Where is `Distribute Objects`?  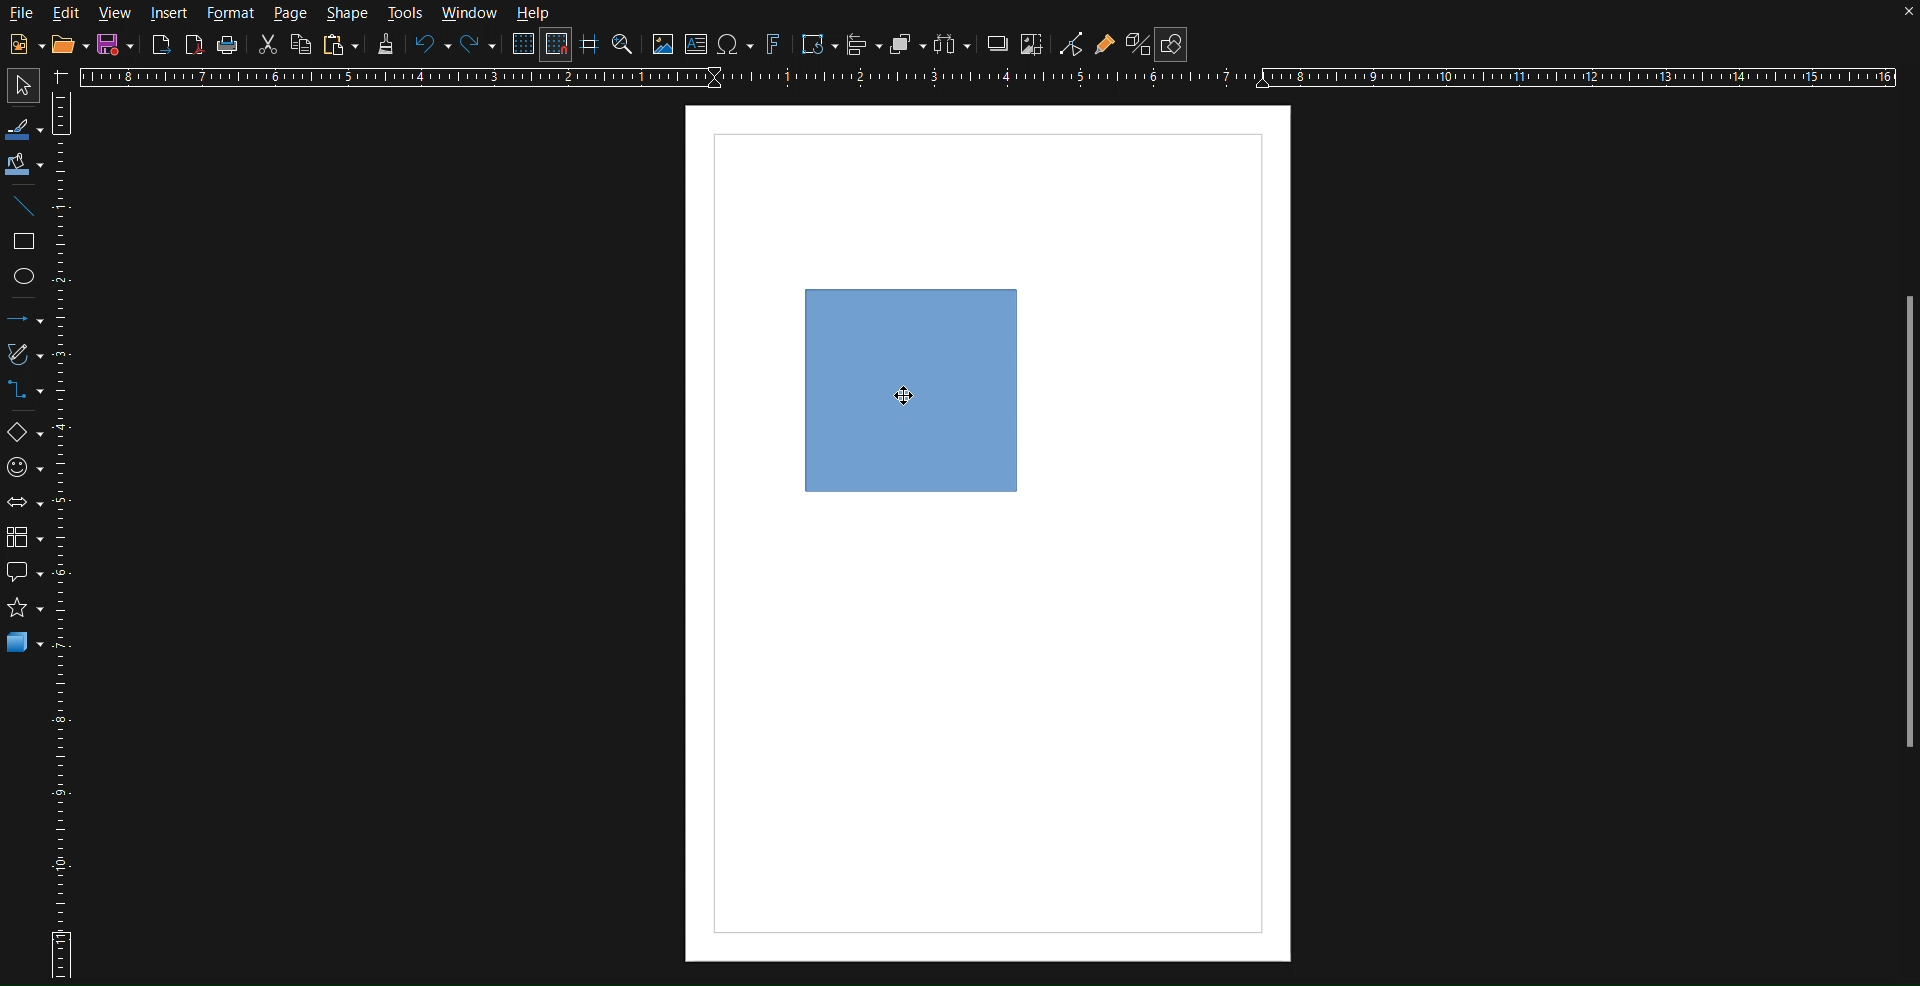 Distribute Objects is located at coordinates (952, 44).